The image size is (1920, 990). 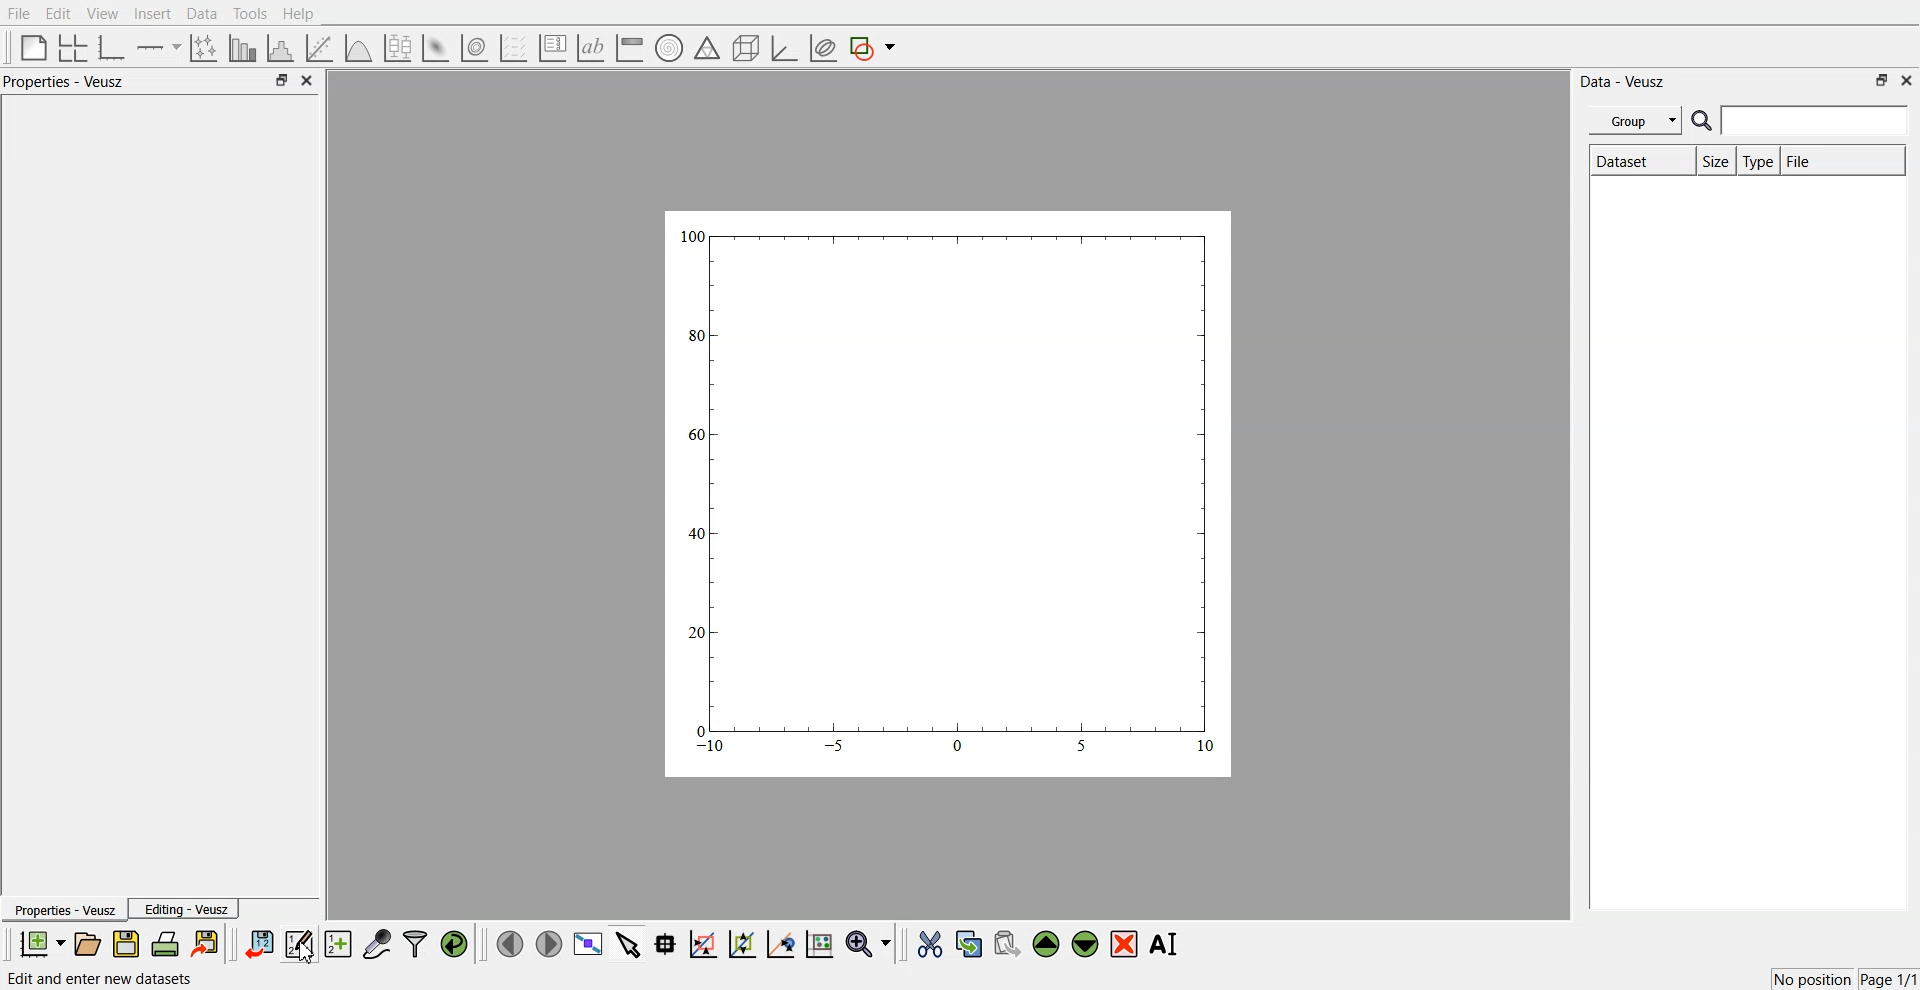 What do you see at coordinates (129, 944) in the screenshot?
I see `save` at bounding box center [129, 944].